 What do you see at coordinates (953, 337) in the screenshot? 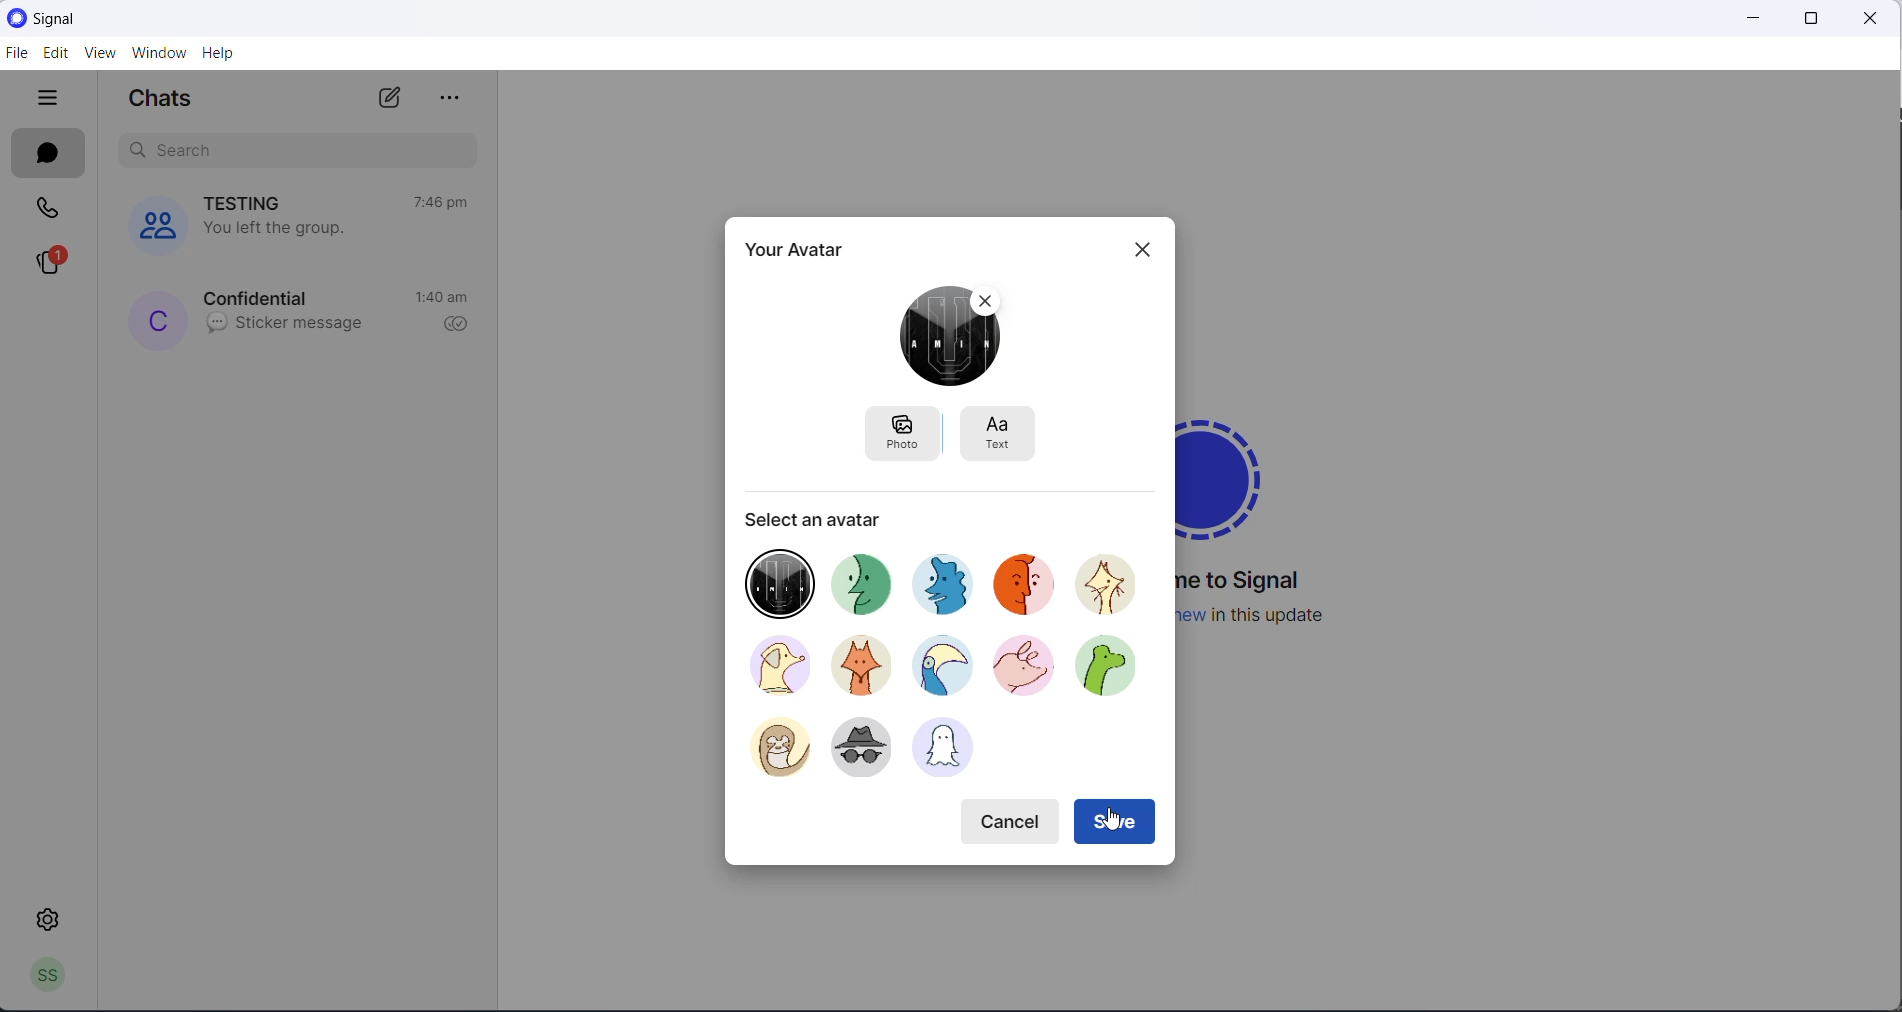
I see `profile picture` at bounding box center [953, 337].